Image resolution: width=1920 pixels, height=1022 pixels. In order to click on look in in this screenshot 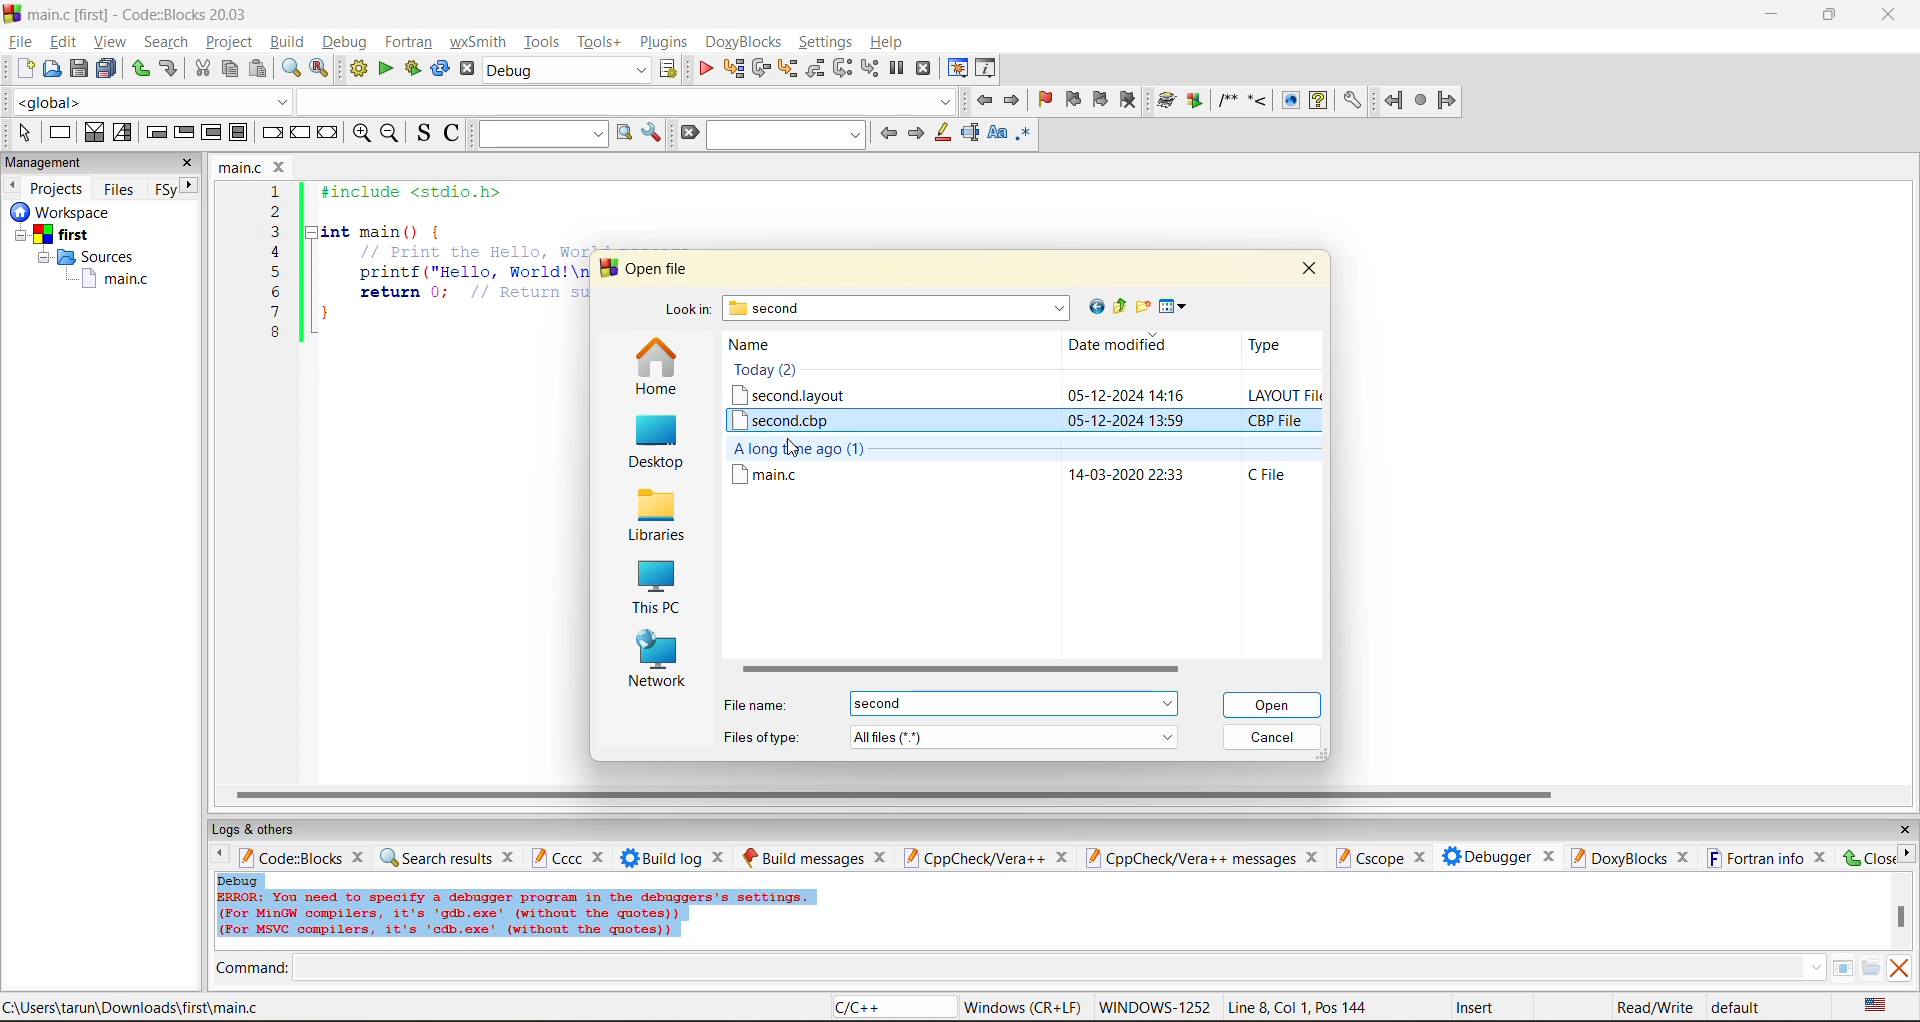, I will do `click(687, 312)`.